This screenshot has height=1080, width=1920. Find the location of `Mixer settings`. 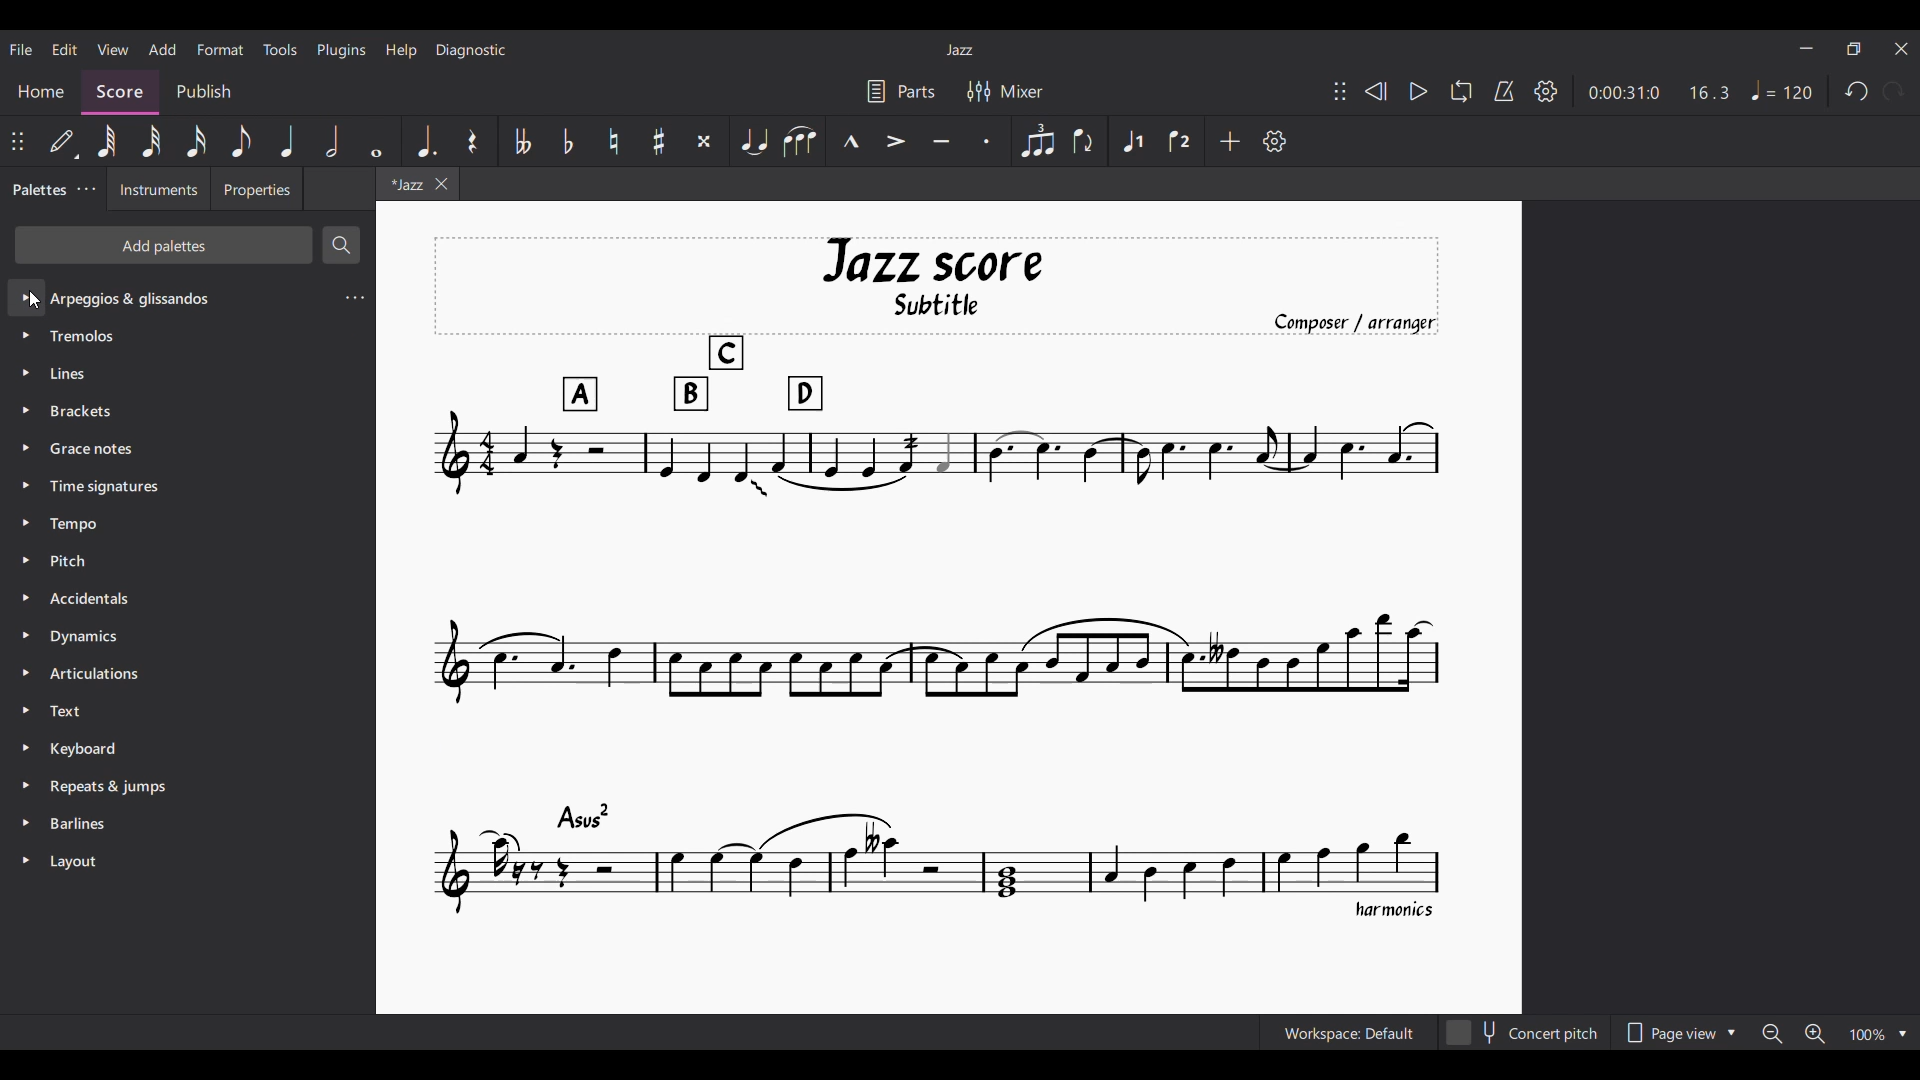

Mixer settings is located at coordinates (1005, 91).